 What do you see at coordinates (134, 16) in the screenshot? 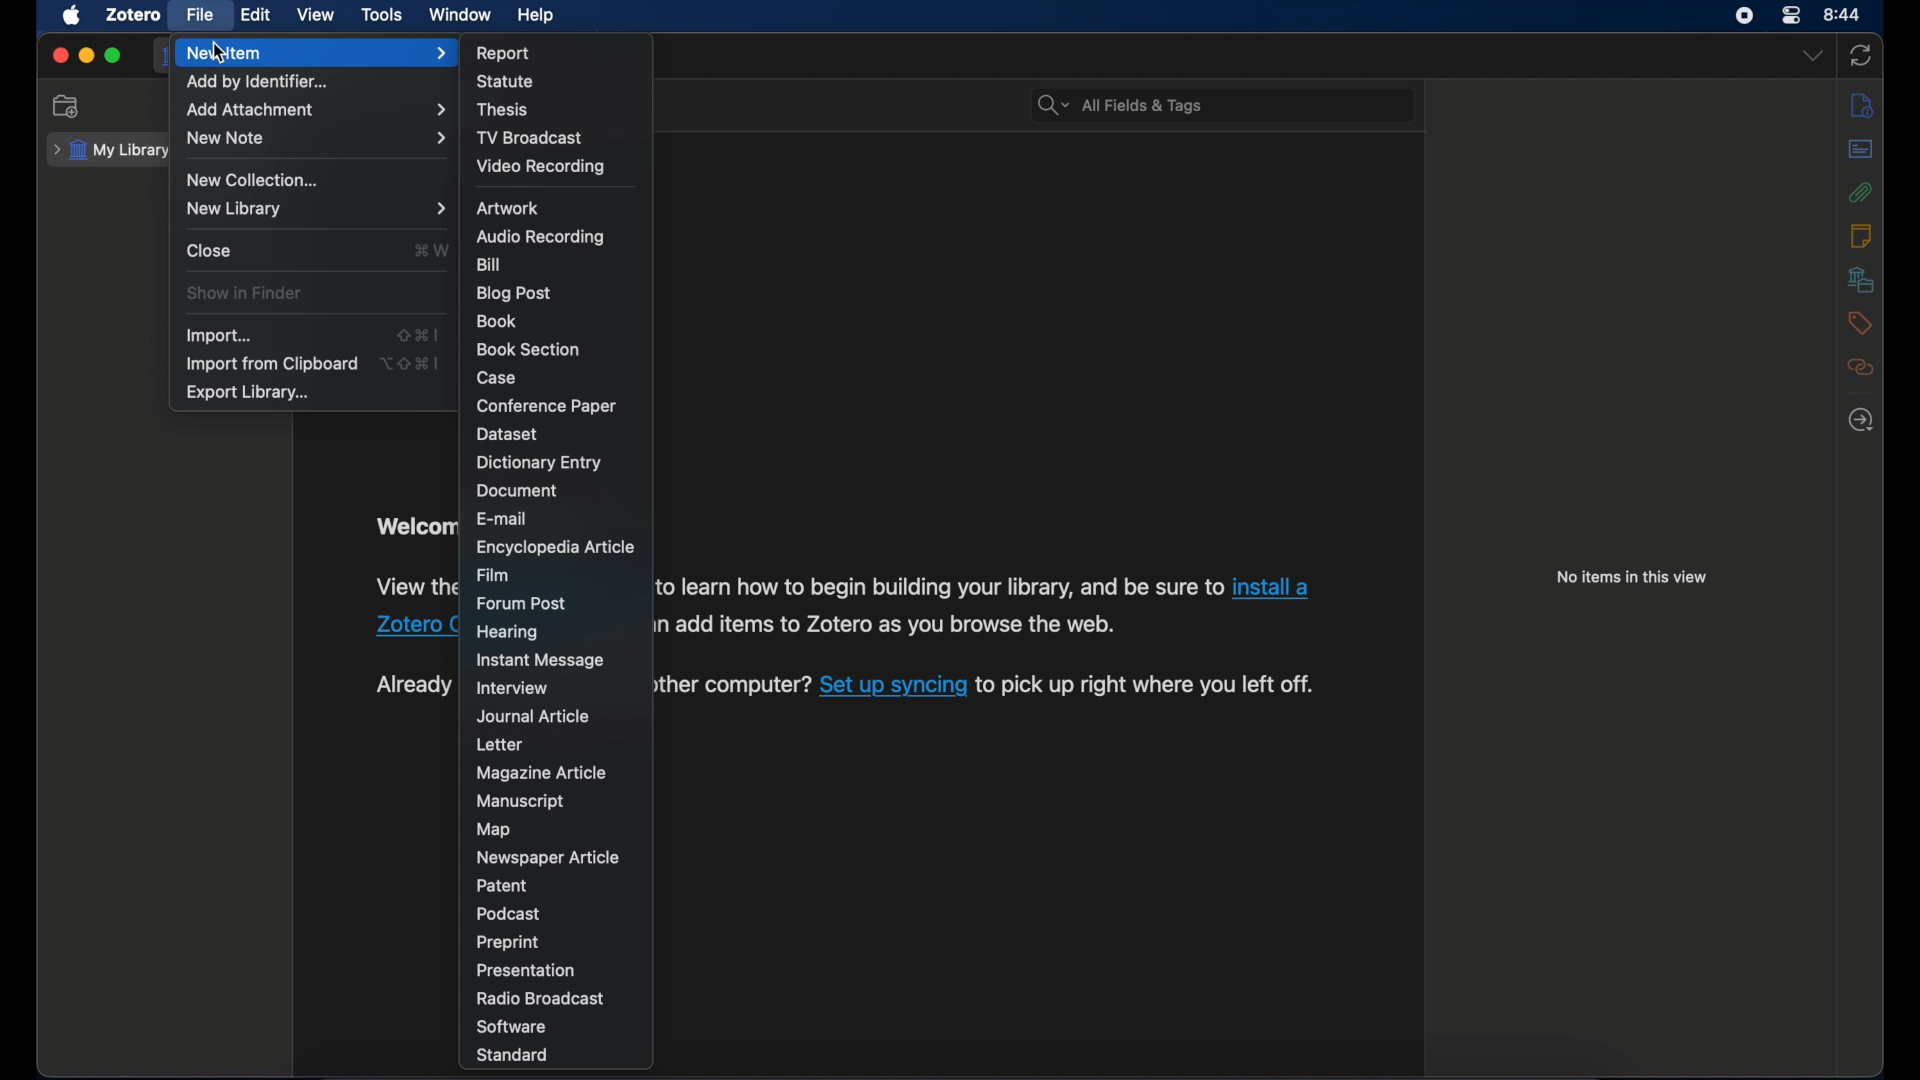
I see `zotero` at bounding box center [134, 16].